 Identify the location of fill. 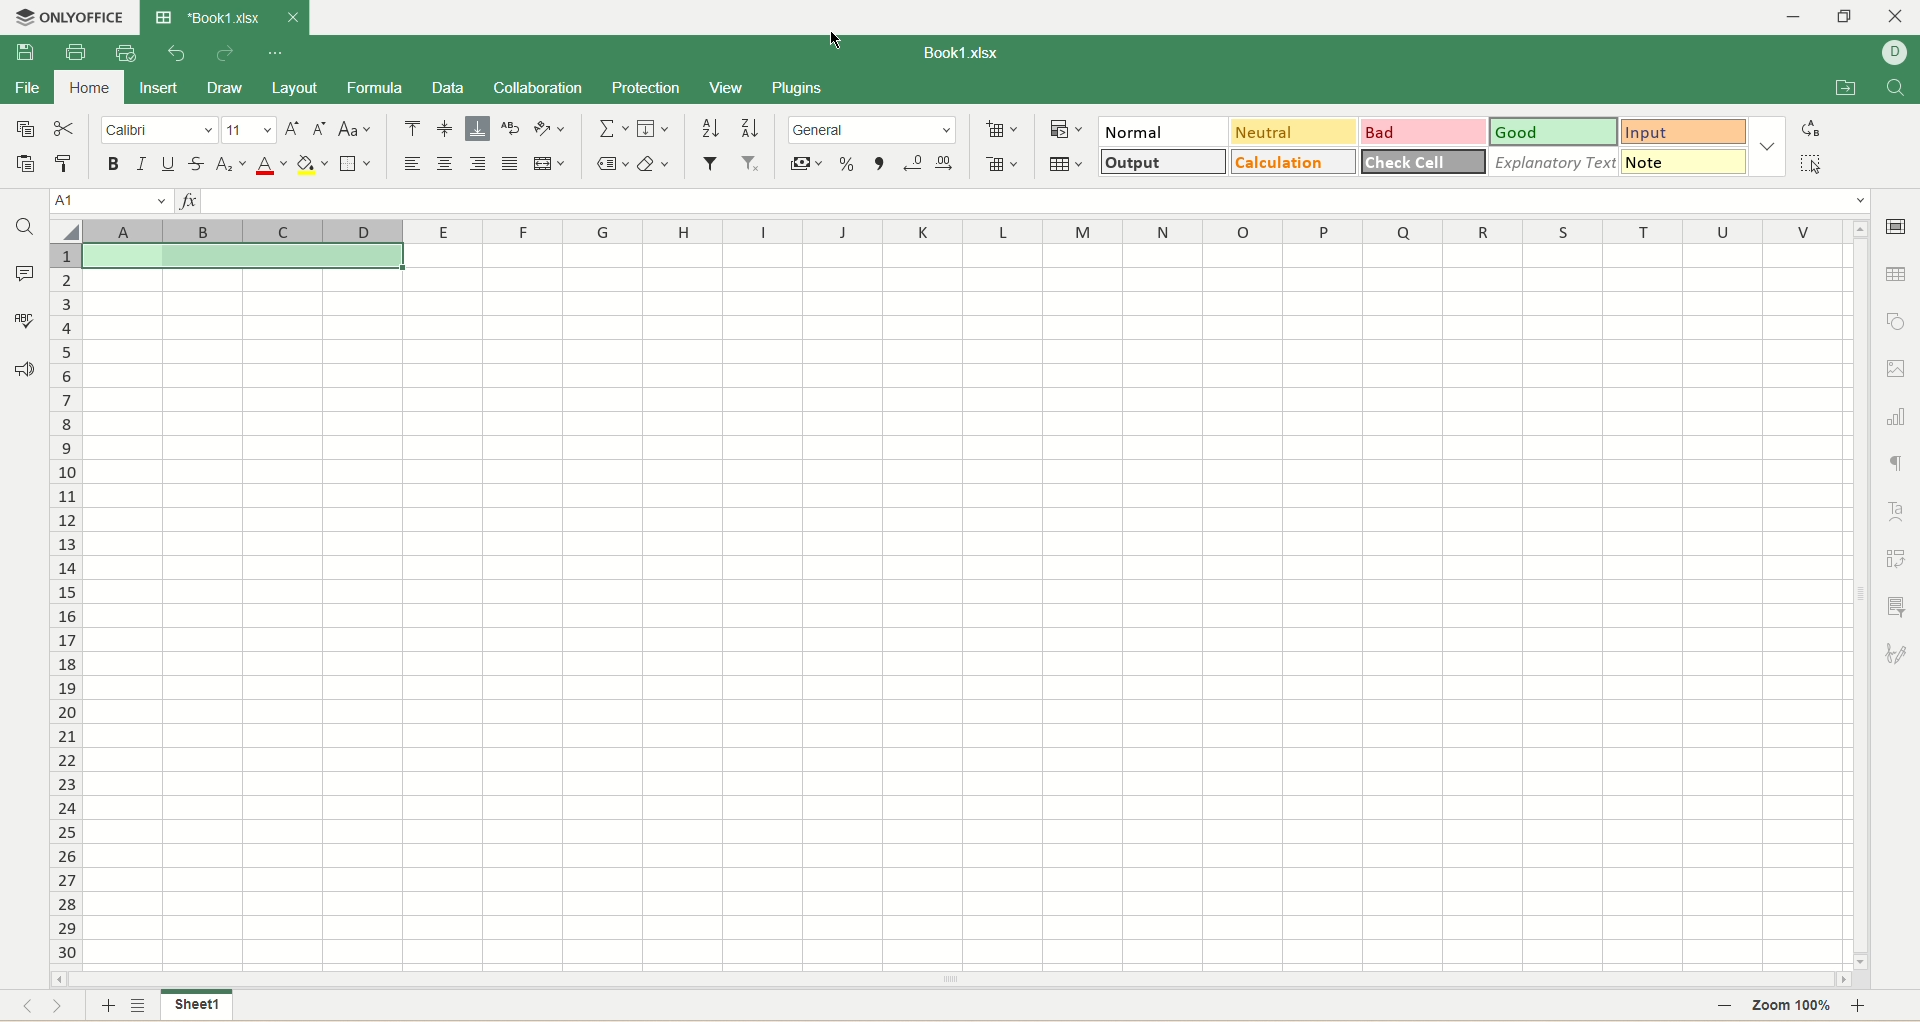
(653, 127).